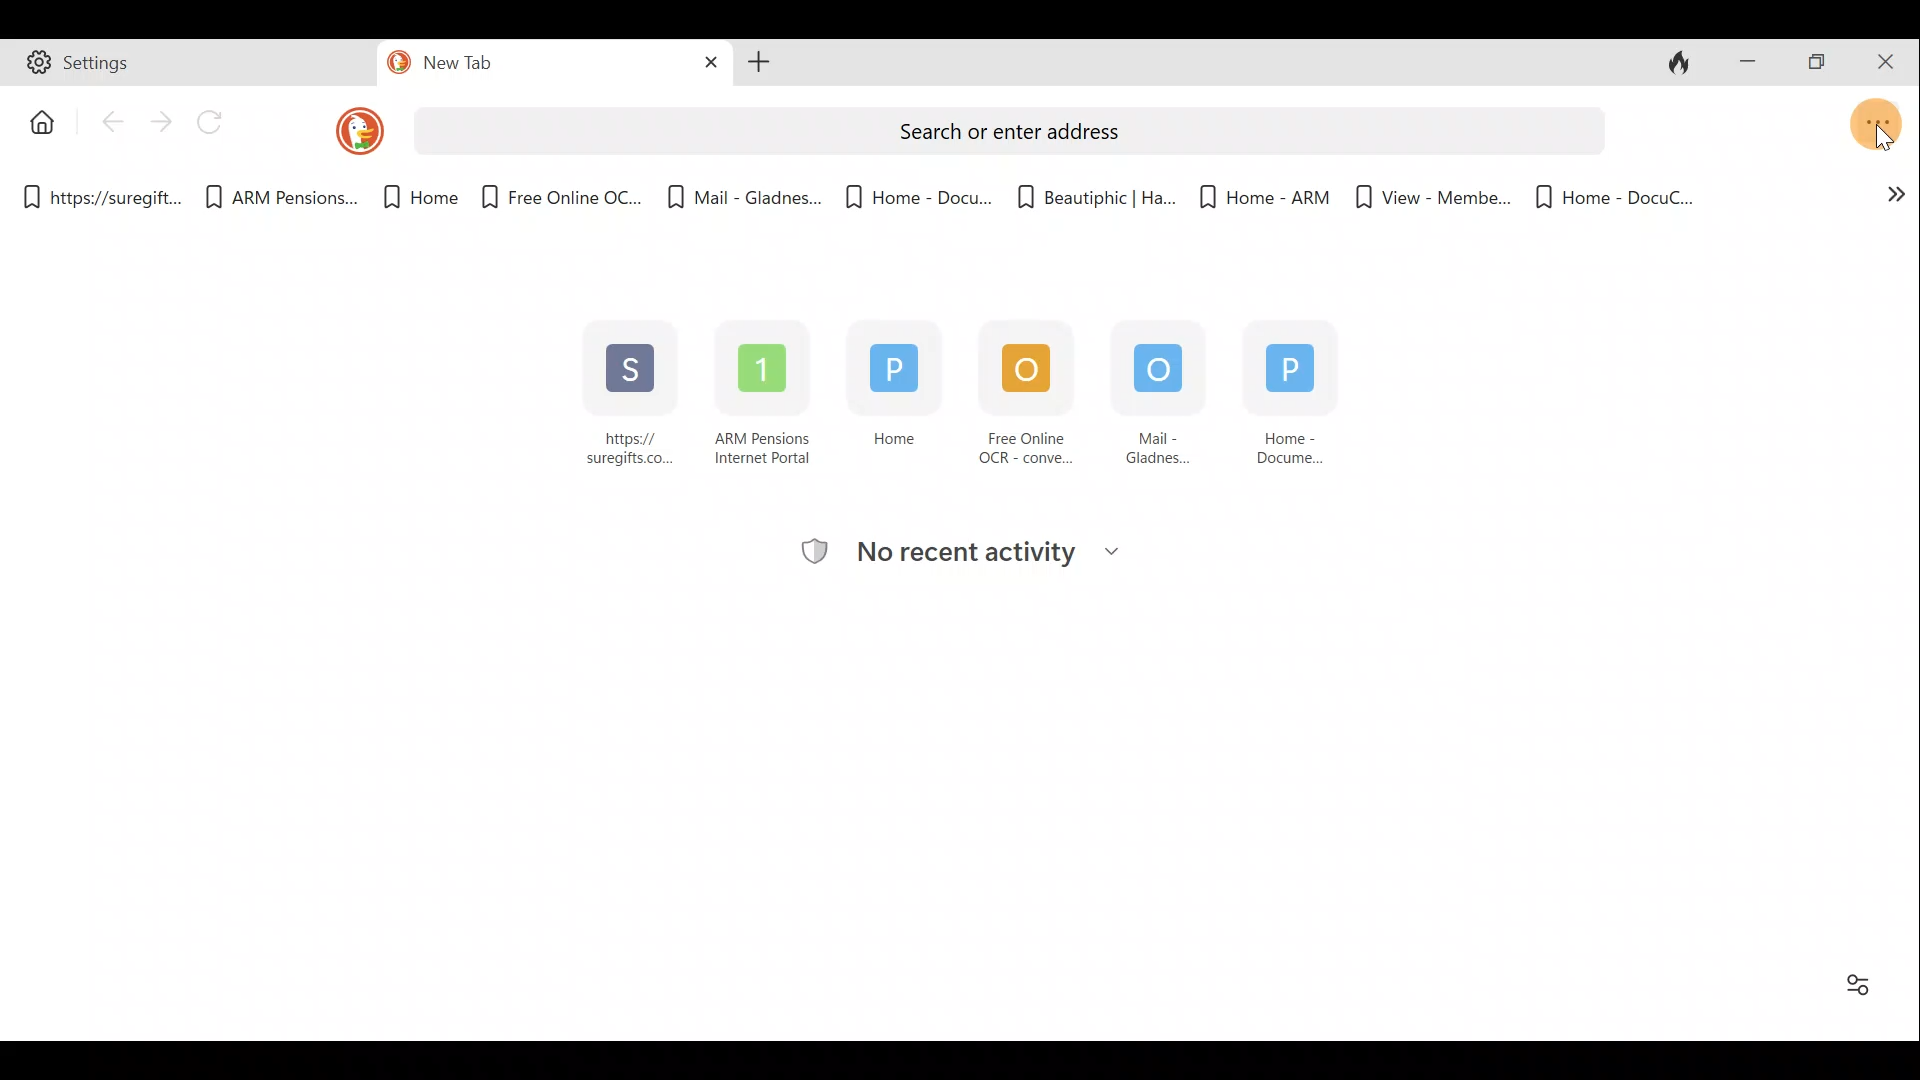 The image size is (1920, 1080). What do you see at coordinates (1885, 62) in the screenshot?
I see `Close` at bounding box center [1885, 62].